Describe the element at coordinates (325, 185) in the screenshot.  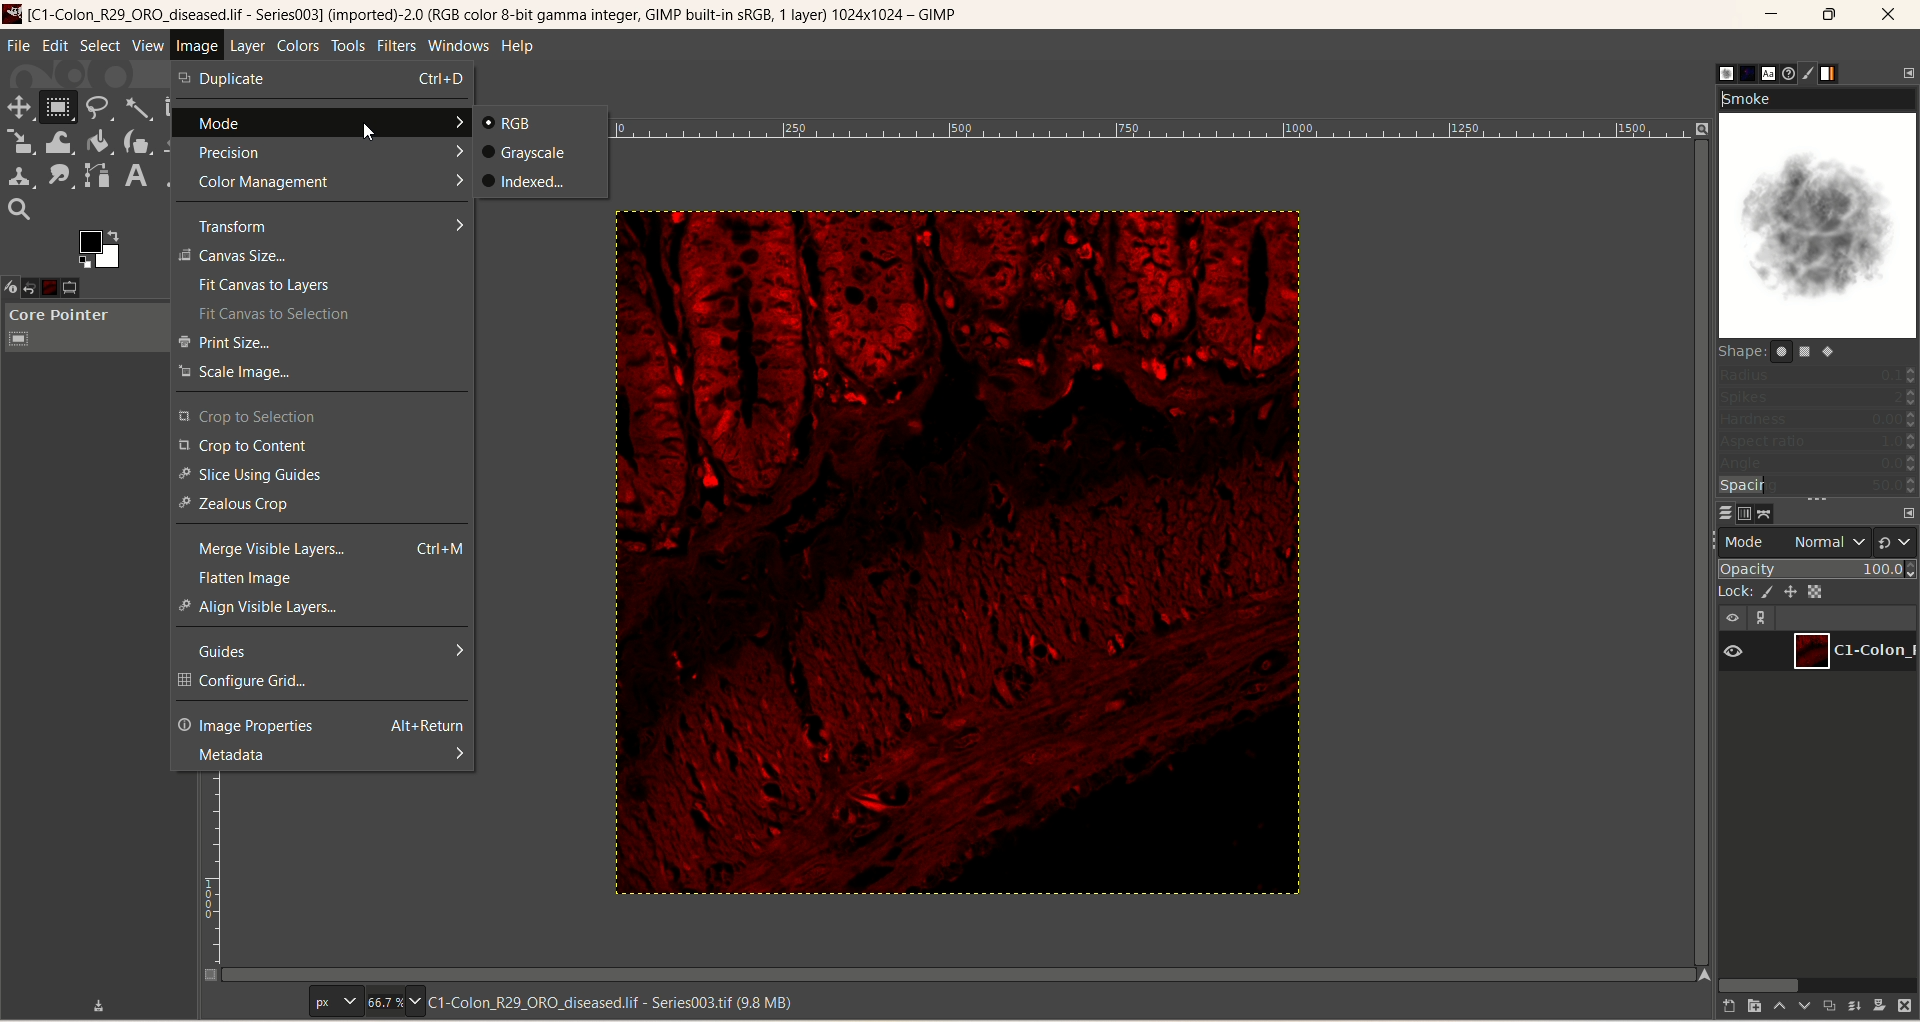
I see `color management` at that location.